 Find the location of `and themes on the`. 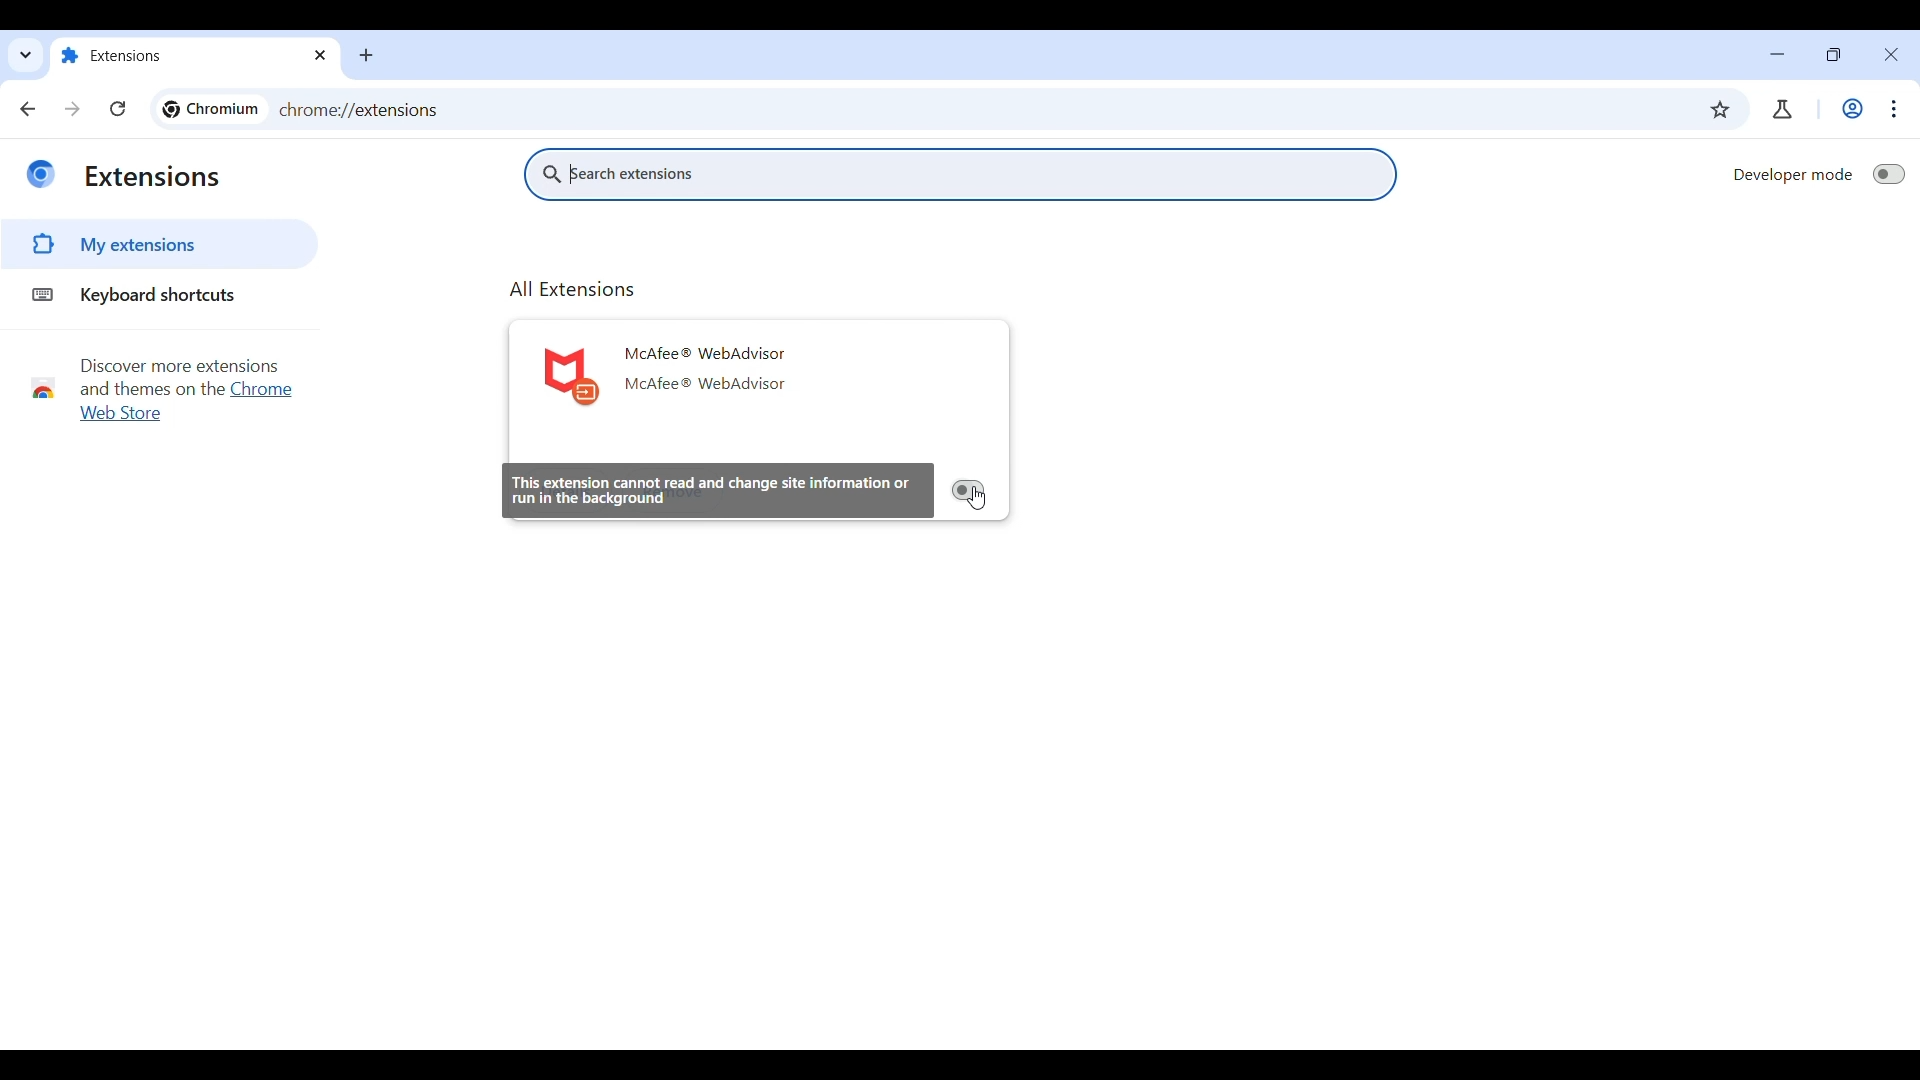

and themes on the is located at coordinates (148, 389).